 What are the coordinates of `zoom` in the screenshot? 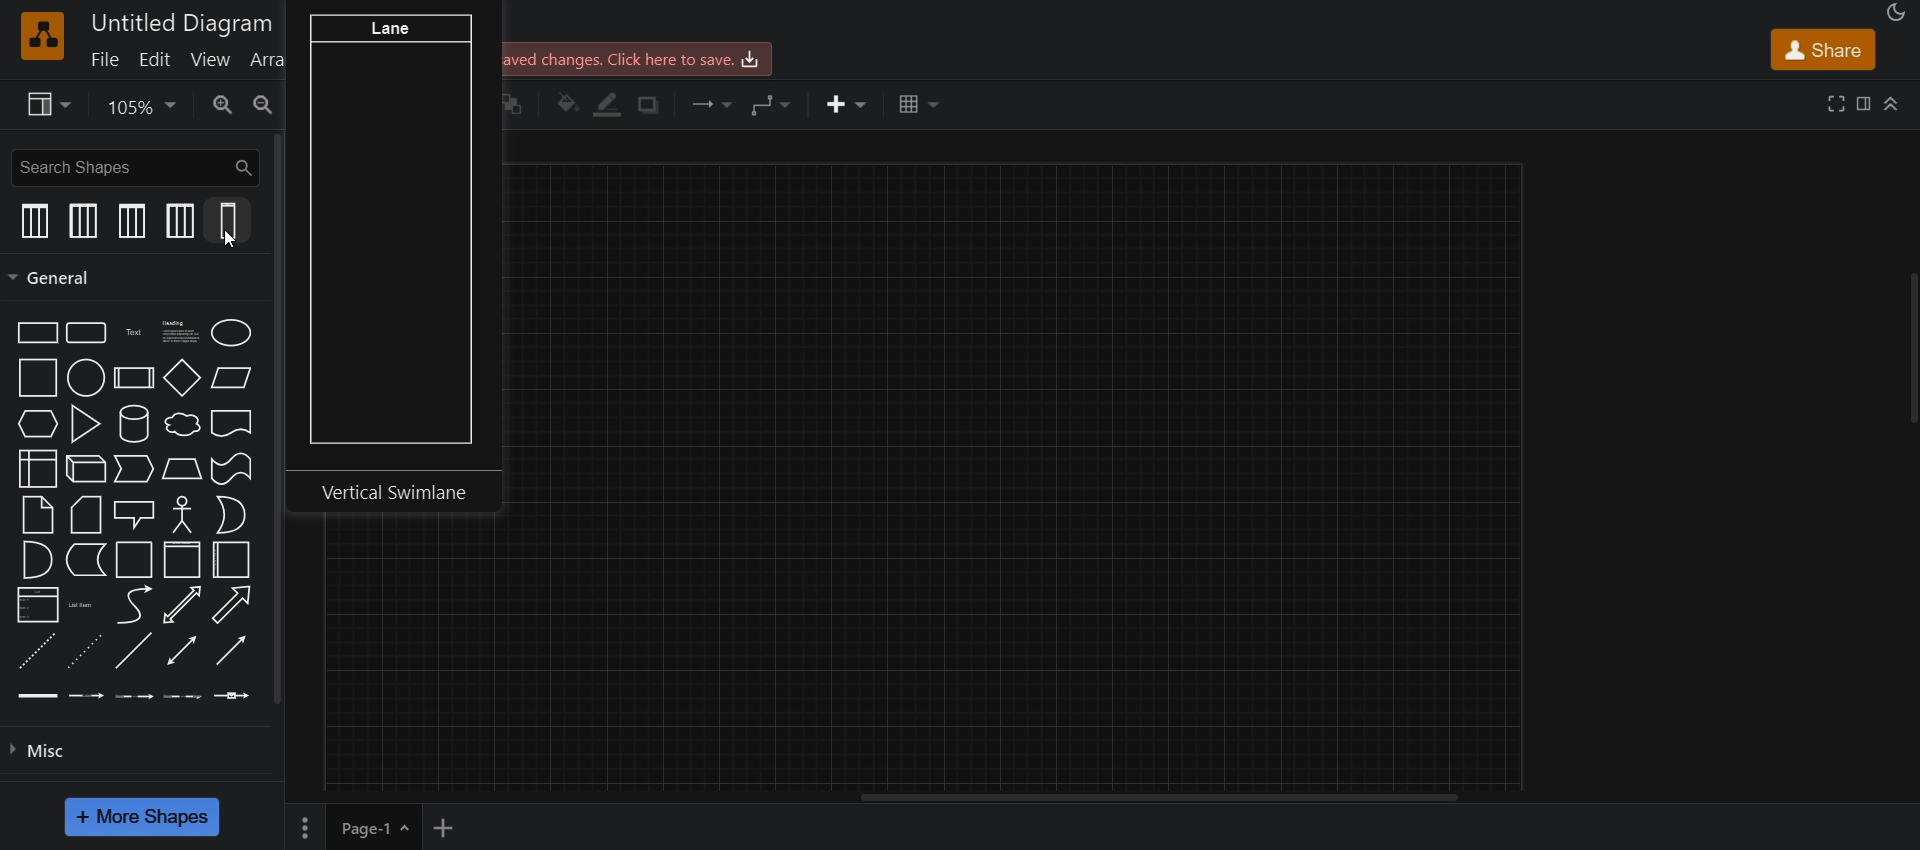 It's located at (142, 108).